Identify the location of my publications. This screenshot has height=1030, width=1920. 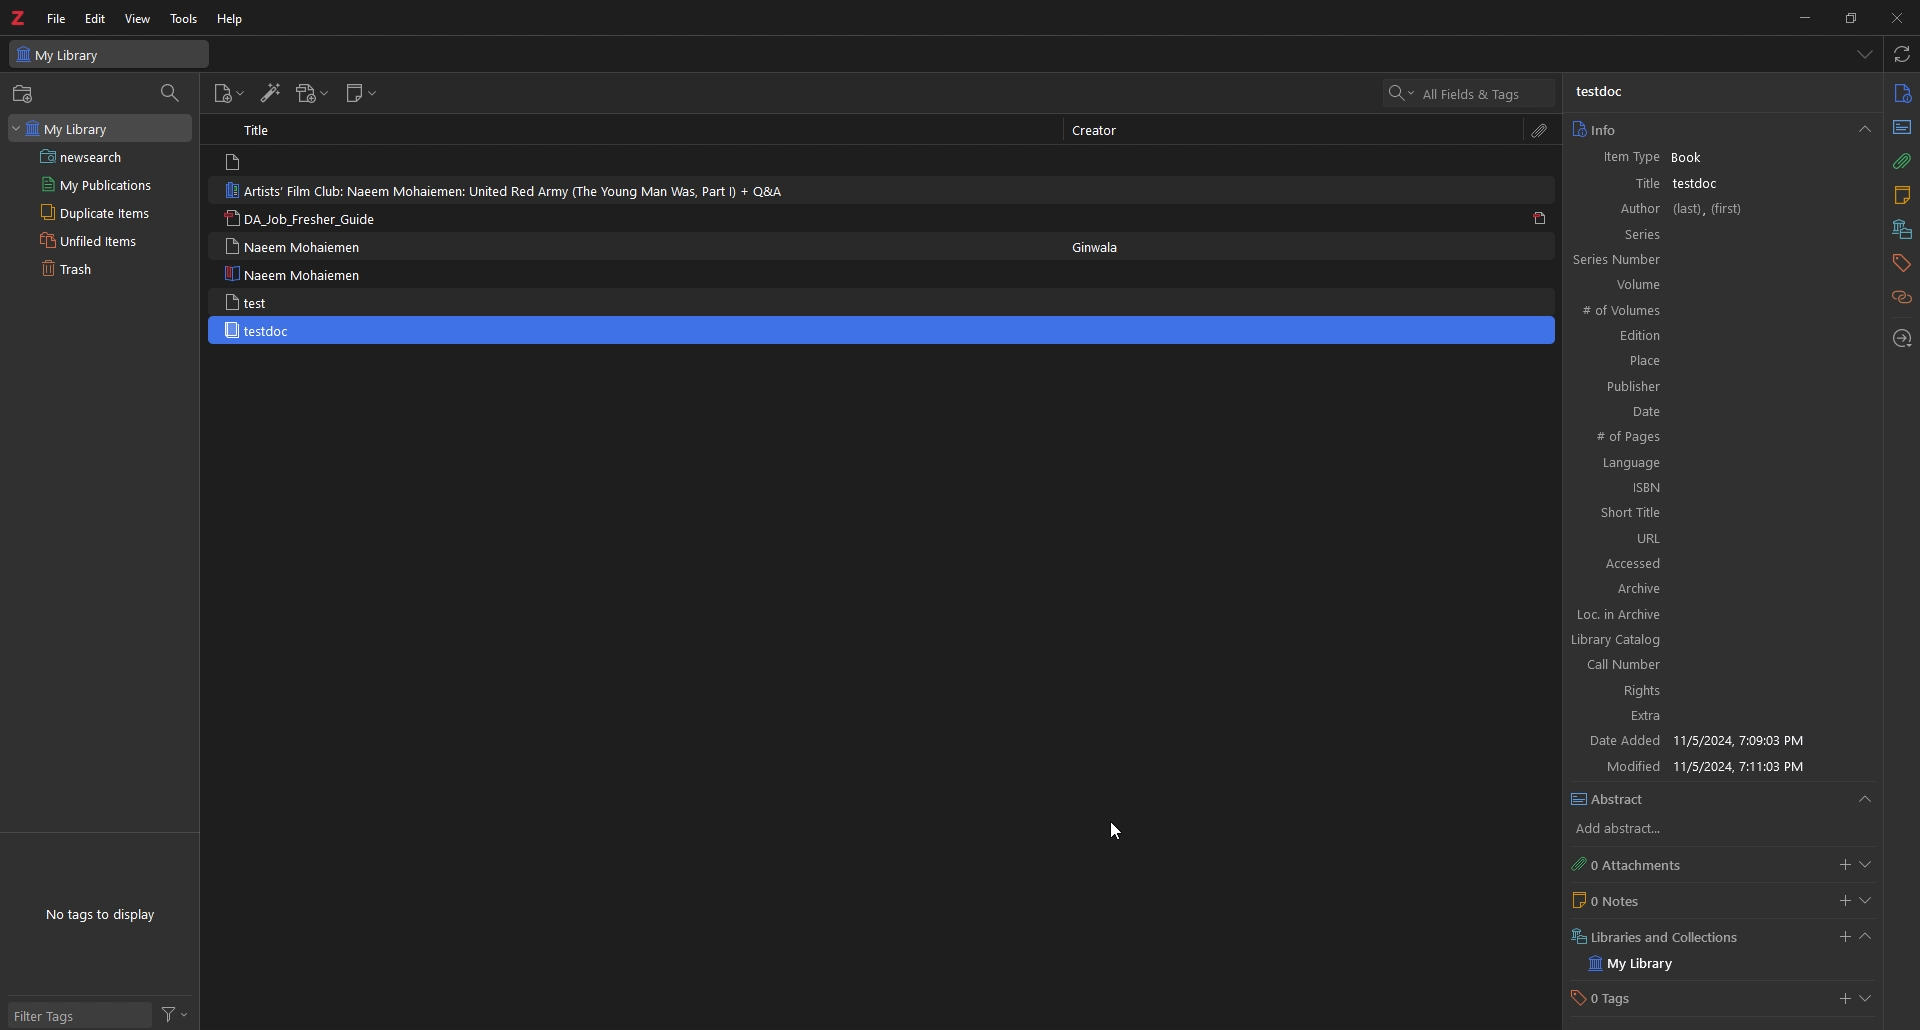
(98, 184).